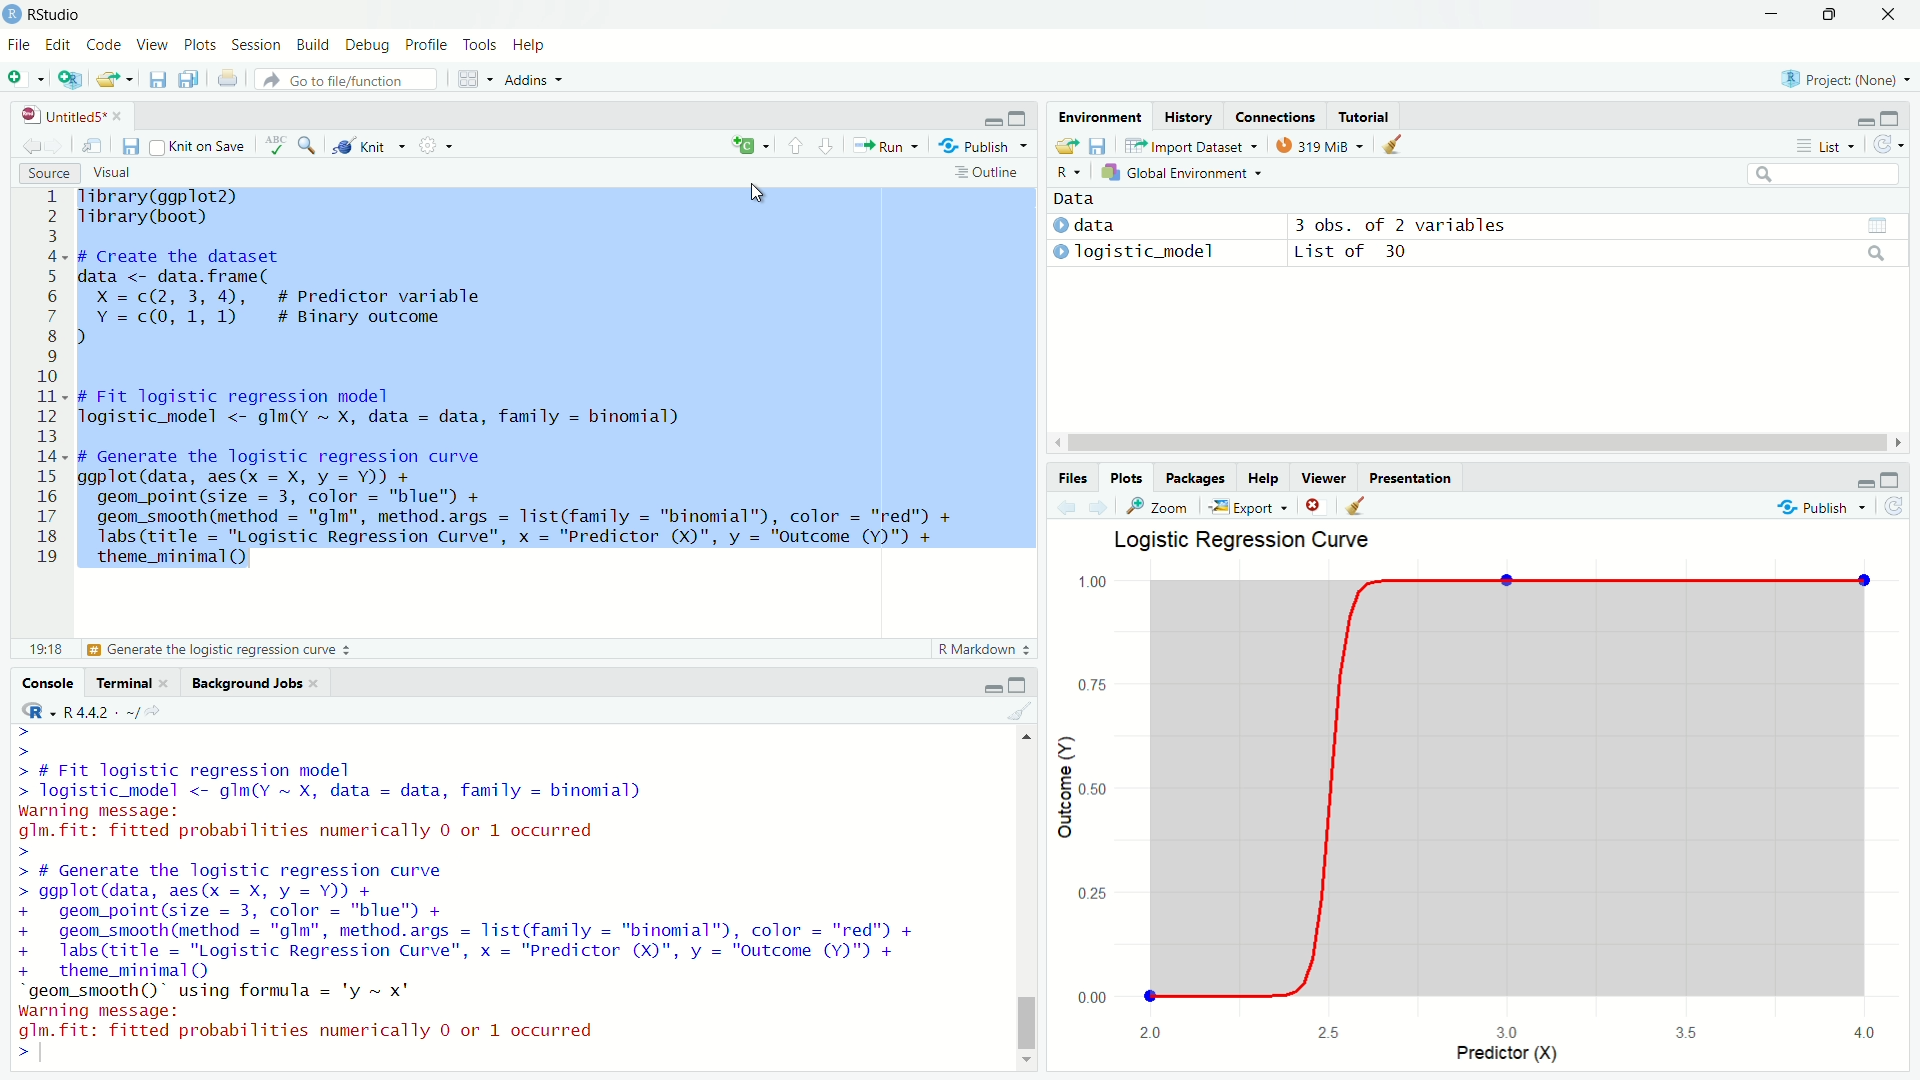 Image resolution: width=1920 pixels, height=1080 pixels. What do you see at coordinates (200, 146) in the screenshot?
I see `Knit on Save` at bounding box center [200, 146].